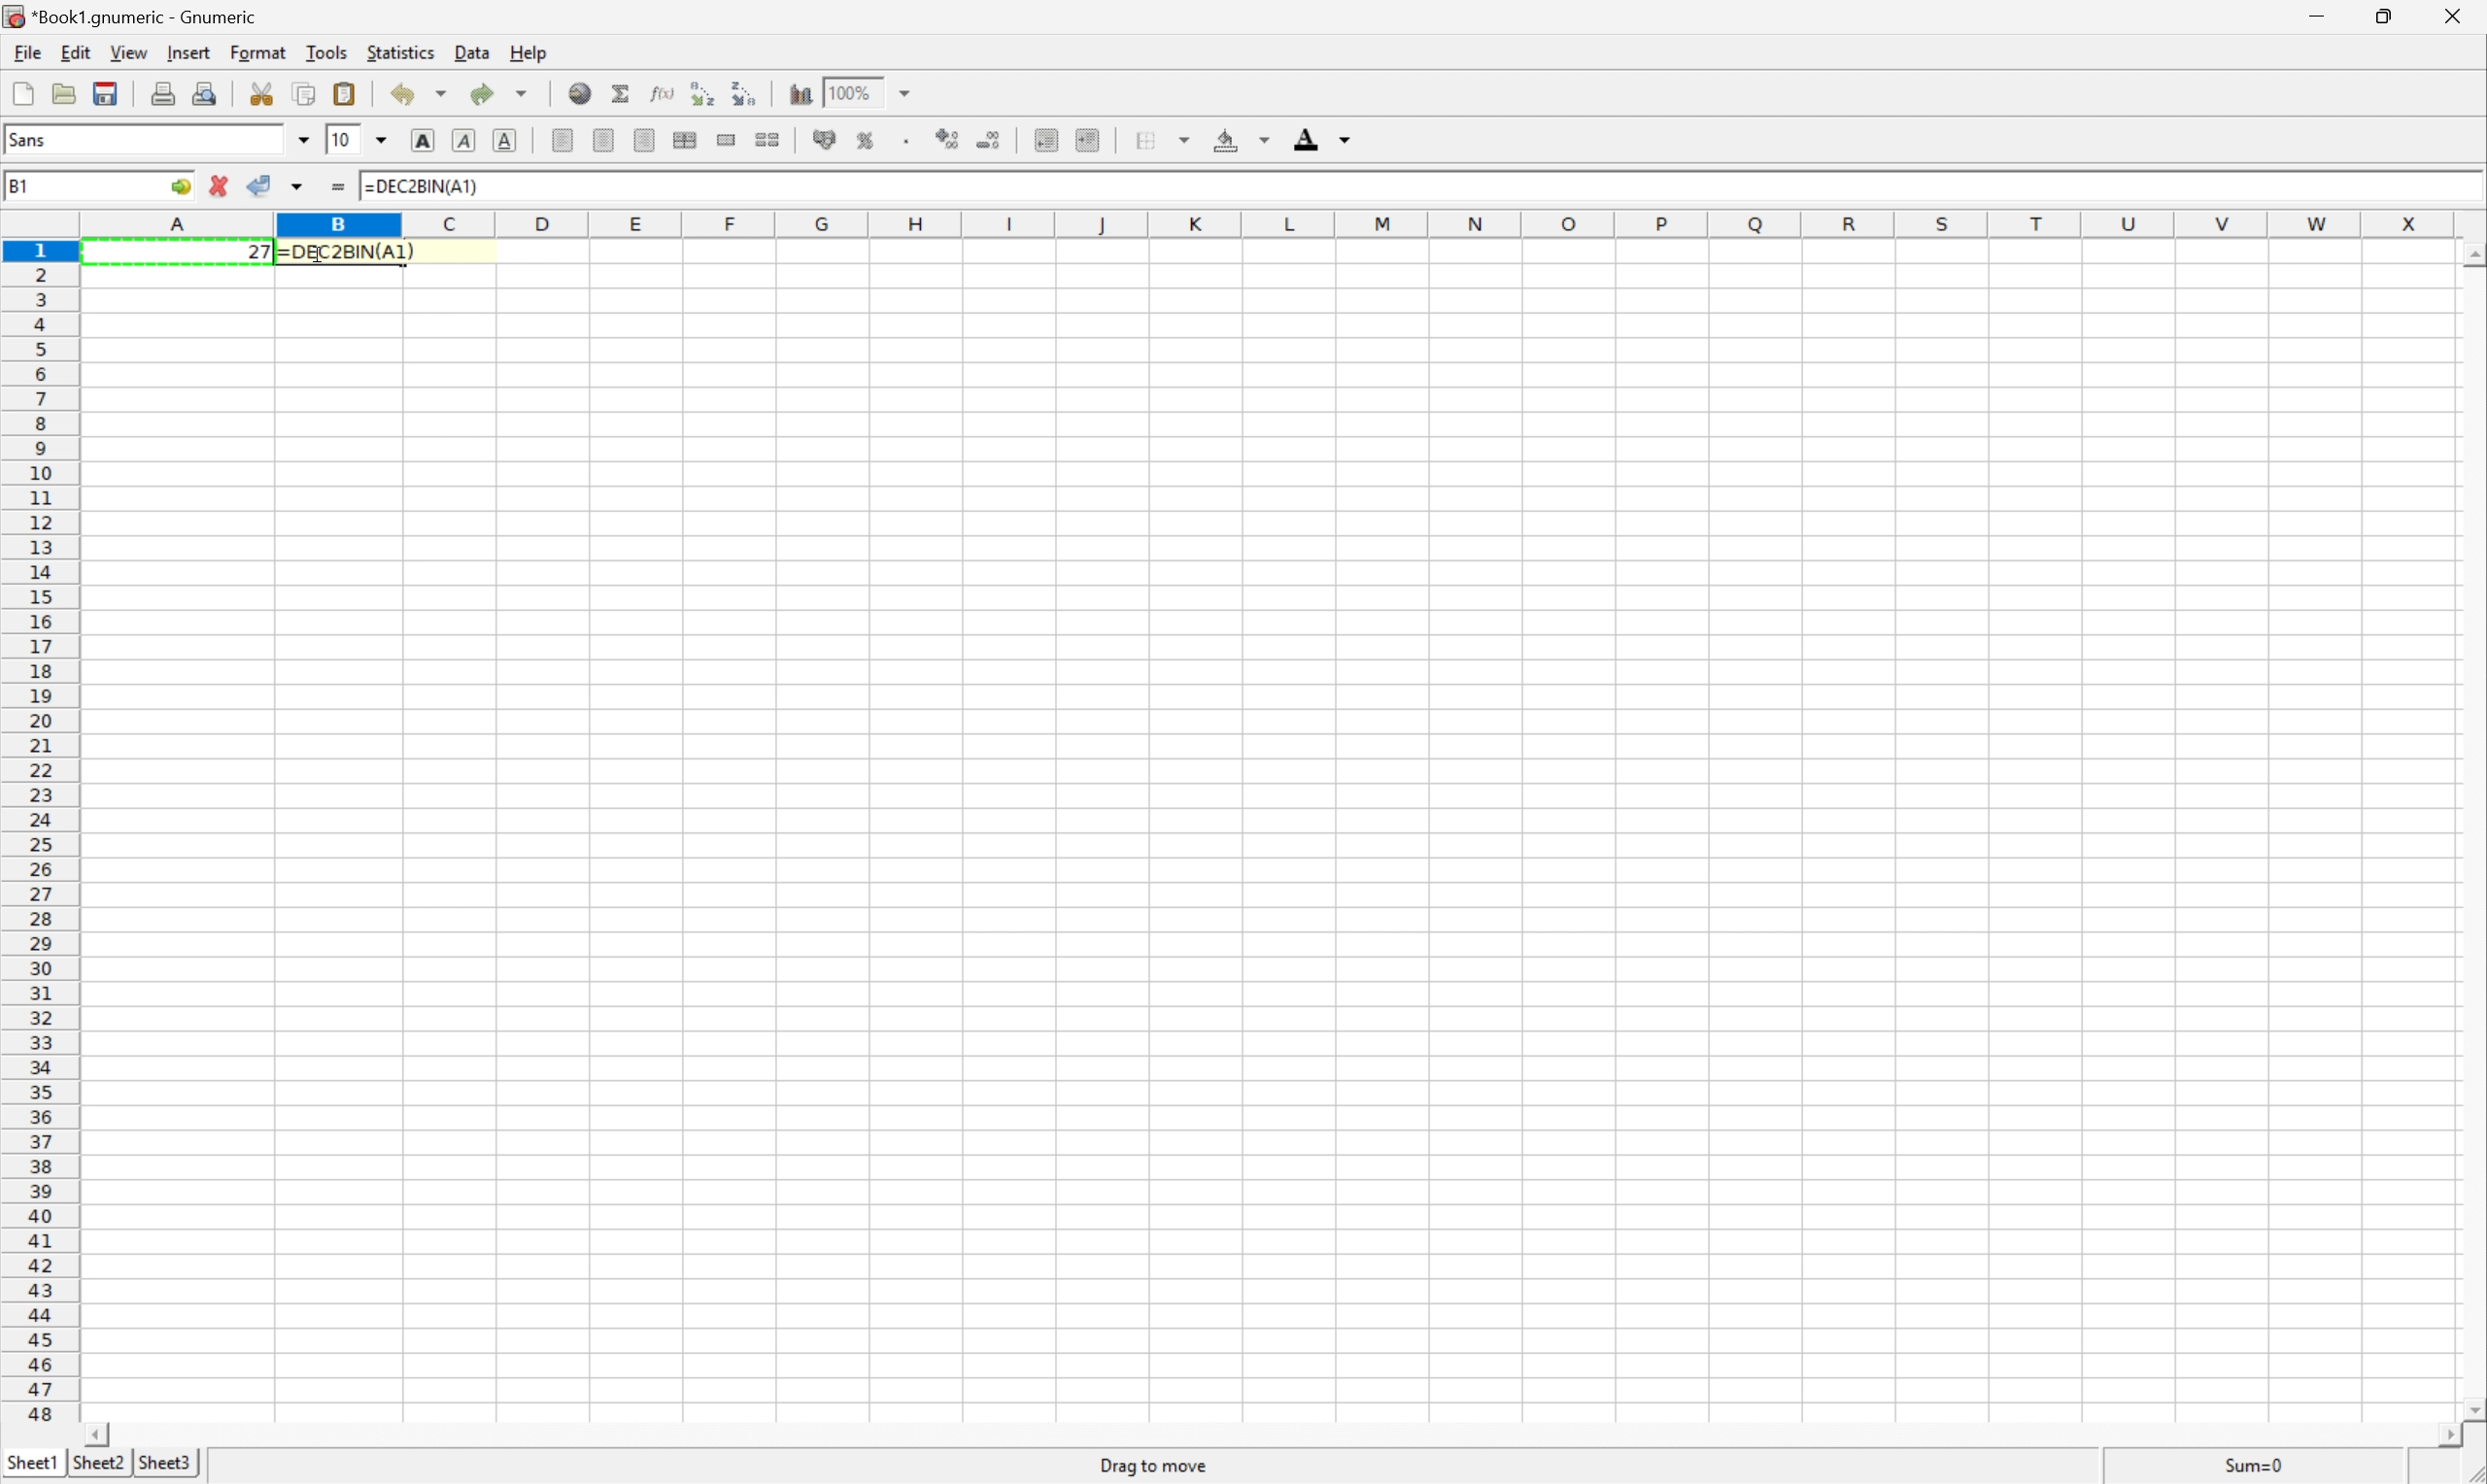  Describe the element at coordinates (421, 187) in the screenshot. I see `=DEC2BIN(A1)` at that location.